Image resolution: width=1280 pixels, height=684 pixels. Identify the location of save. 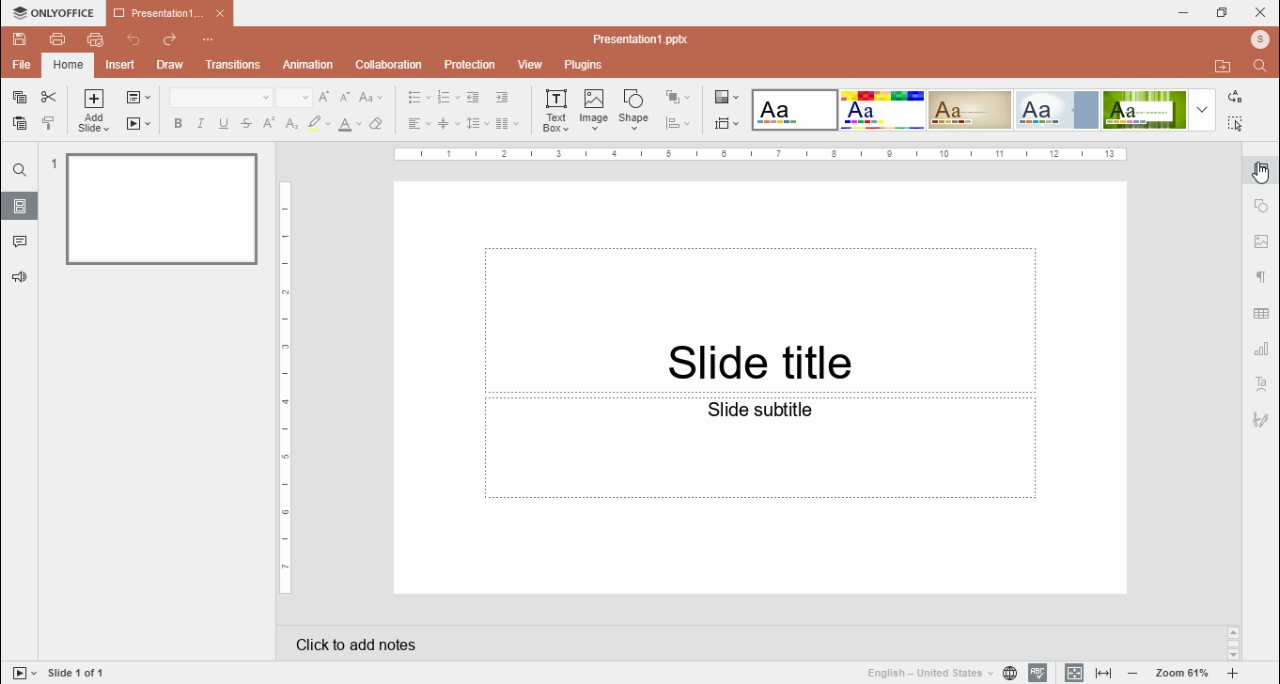
(20, 38).